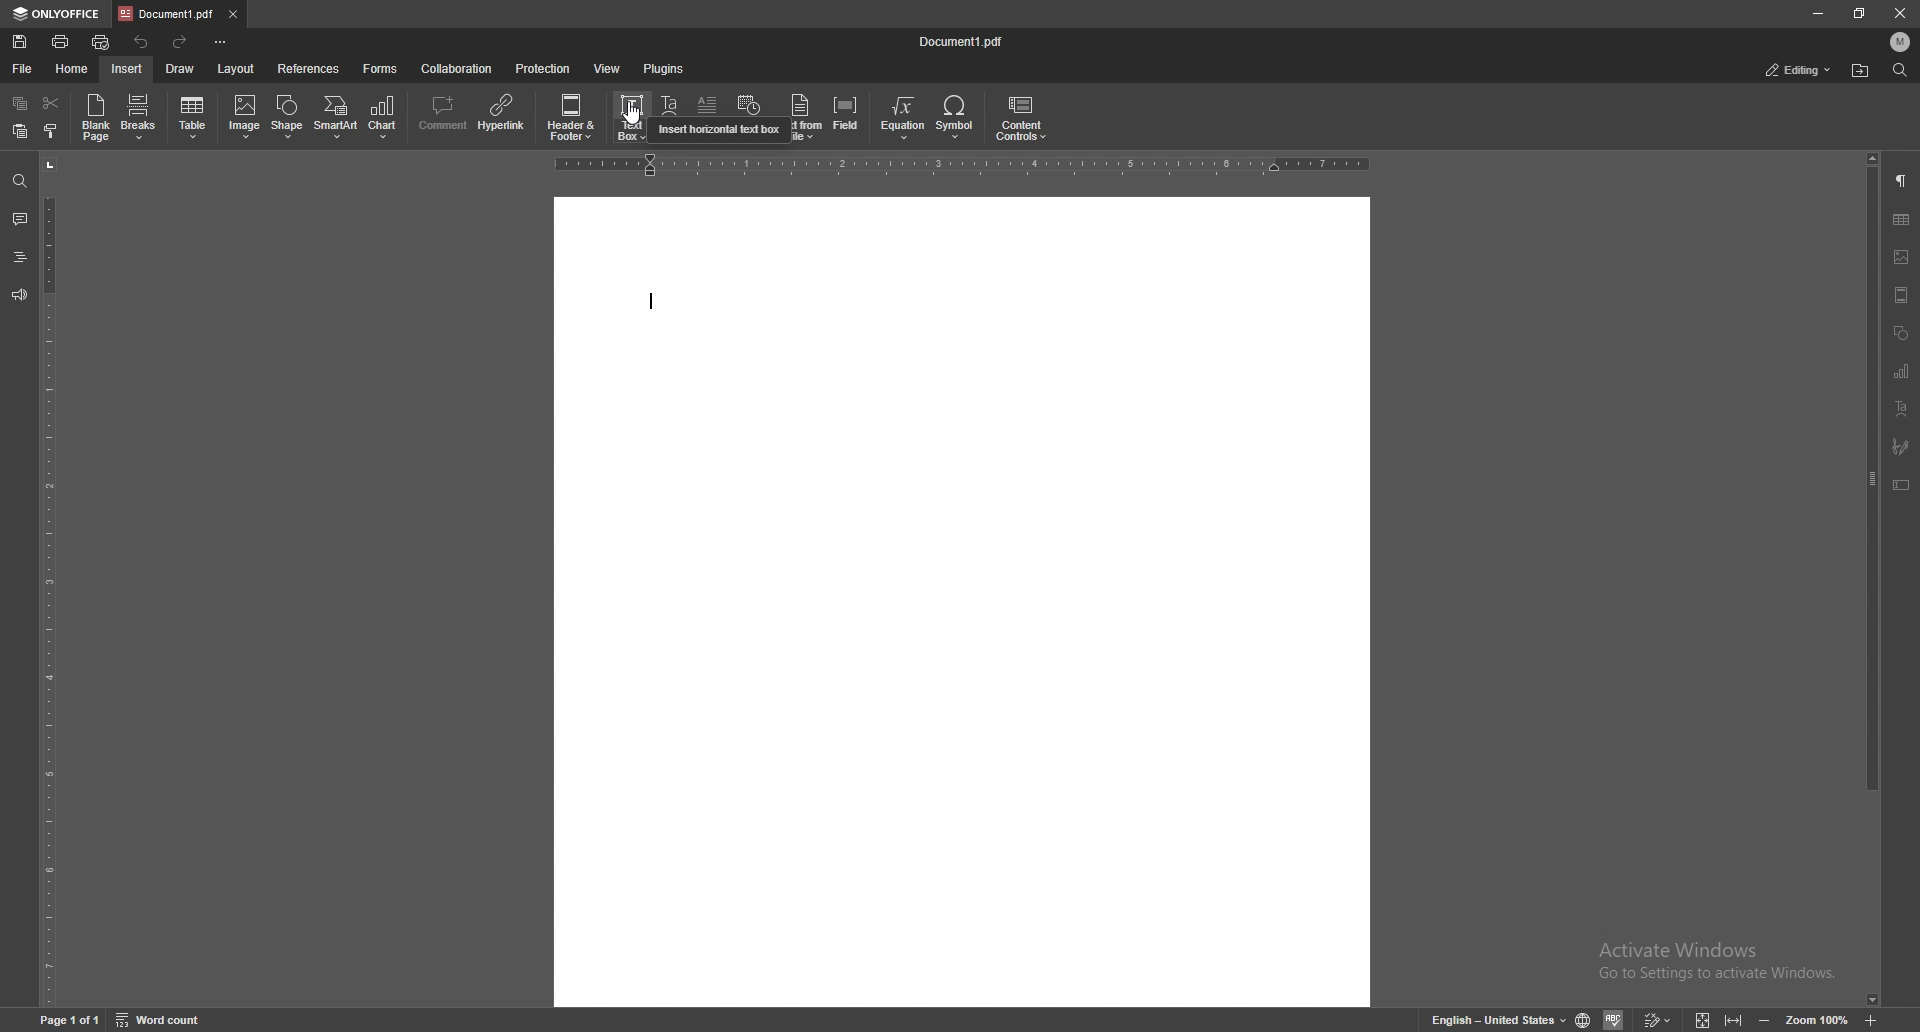  What do you see at coordinates (60, 42) in the screenshot?
I see `print` at bounding box center [60, 42].